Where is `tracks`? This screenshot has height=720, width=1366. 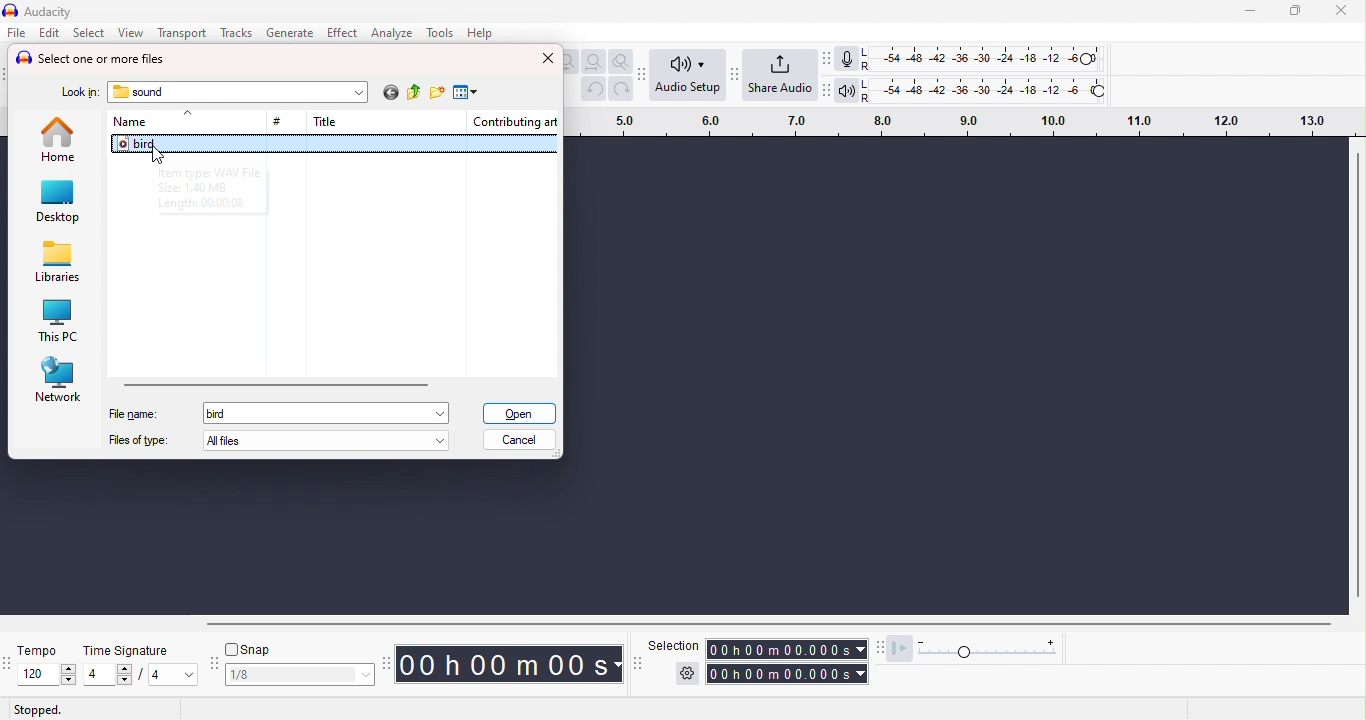 tracks is located at coordinates (234, 32).